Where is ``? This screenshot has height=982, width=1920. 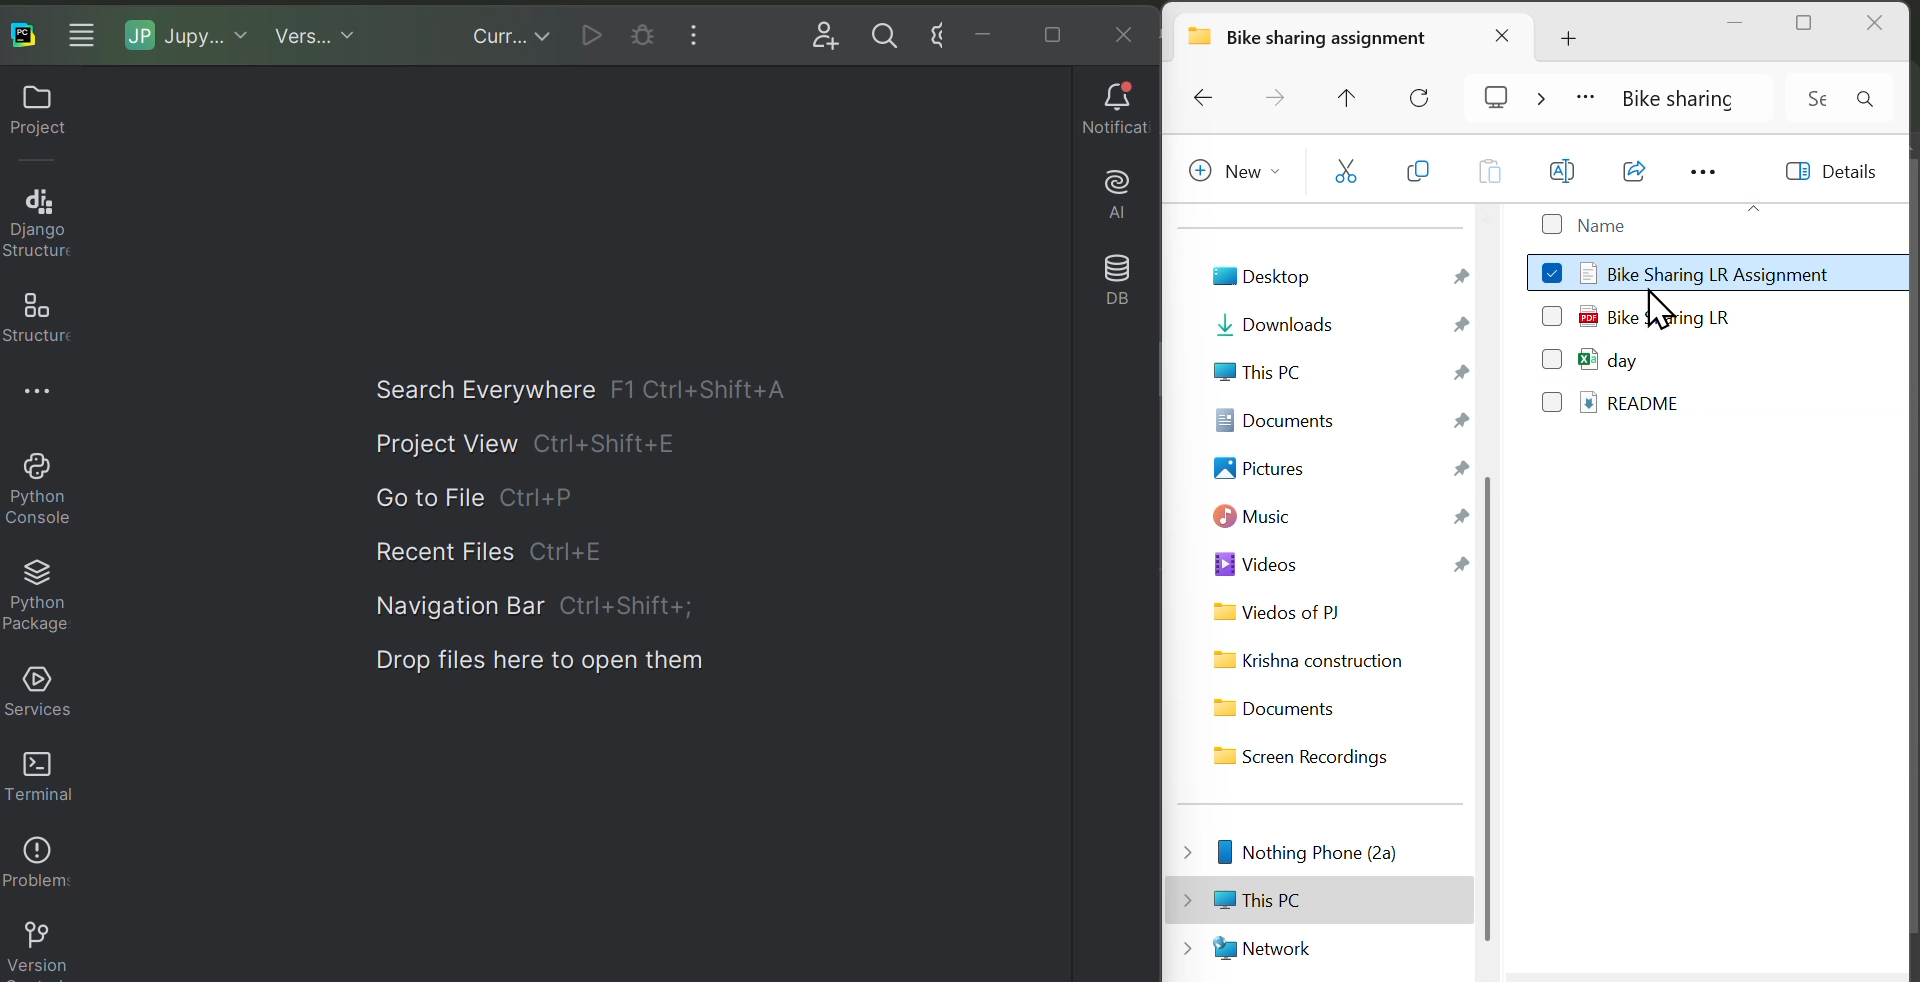  is located at coordinates (933, 31).